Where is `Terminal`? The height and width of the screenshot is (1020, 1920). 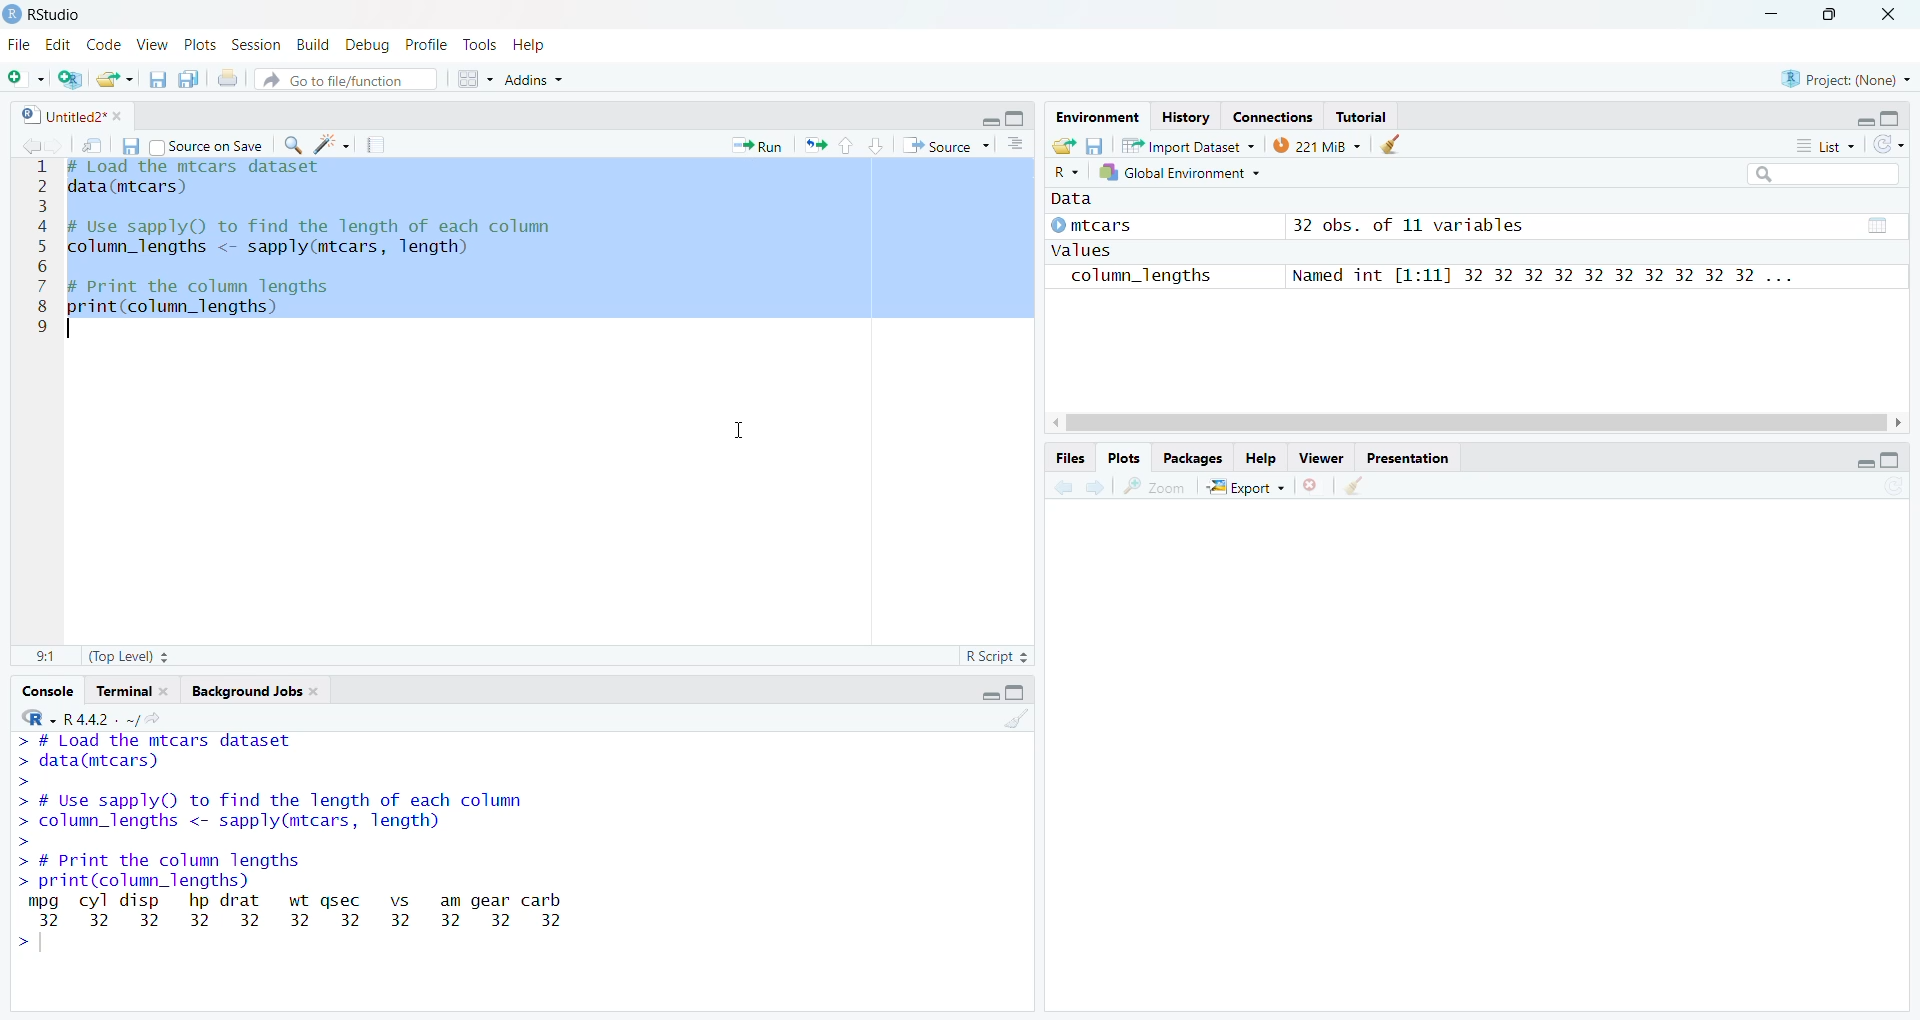 Terminal is located at coordinates (132, 691).